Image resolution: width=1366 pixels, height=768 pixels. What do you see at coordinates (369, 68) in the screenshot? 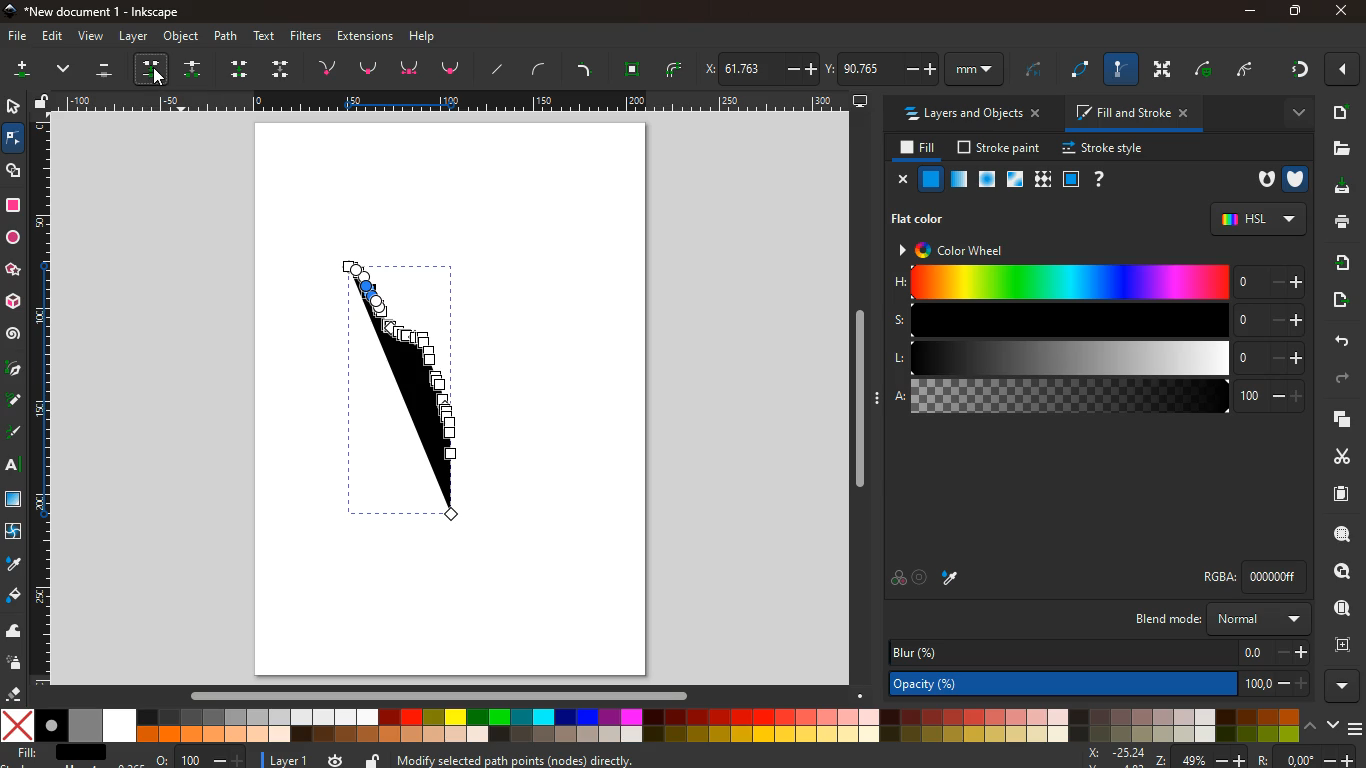
I see `point` at bounding box center [369, 68].